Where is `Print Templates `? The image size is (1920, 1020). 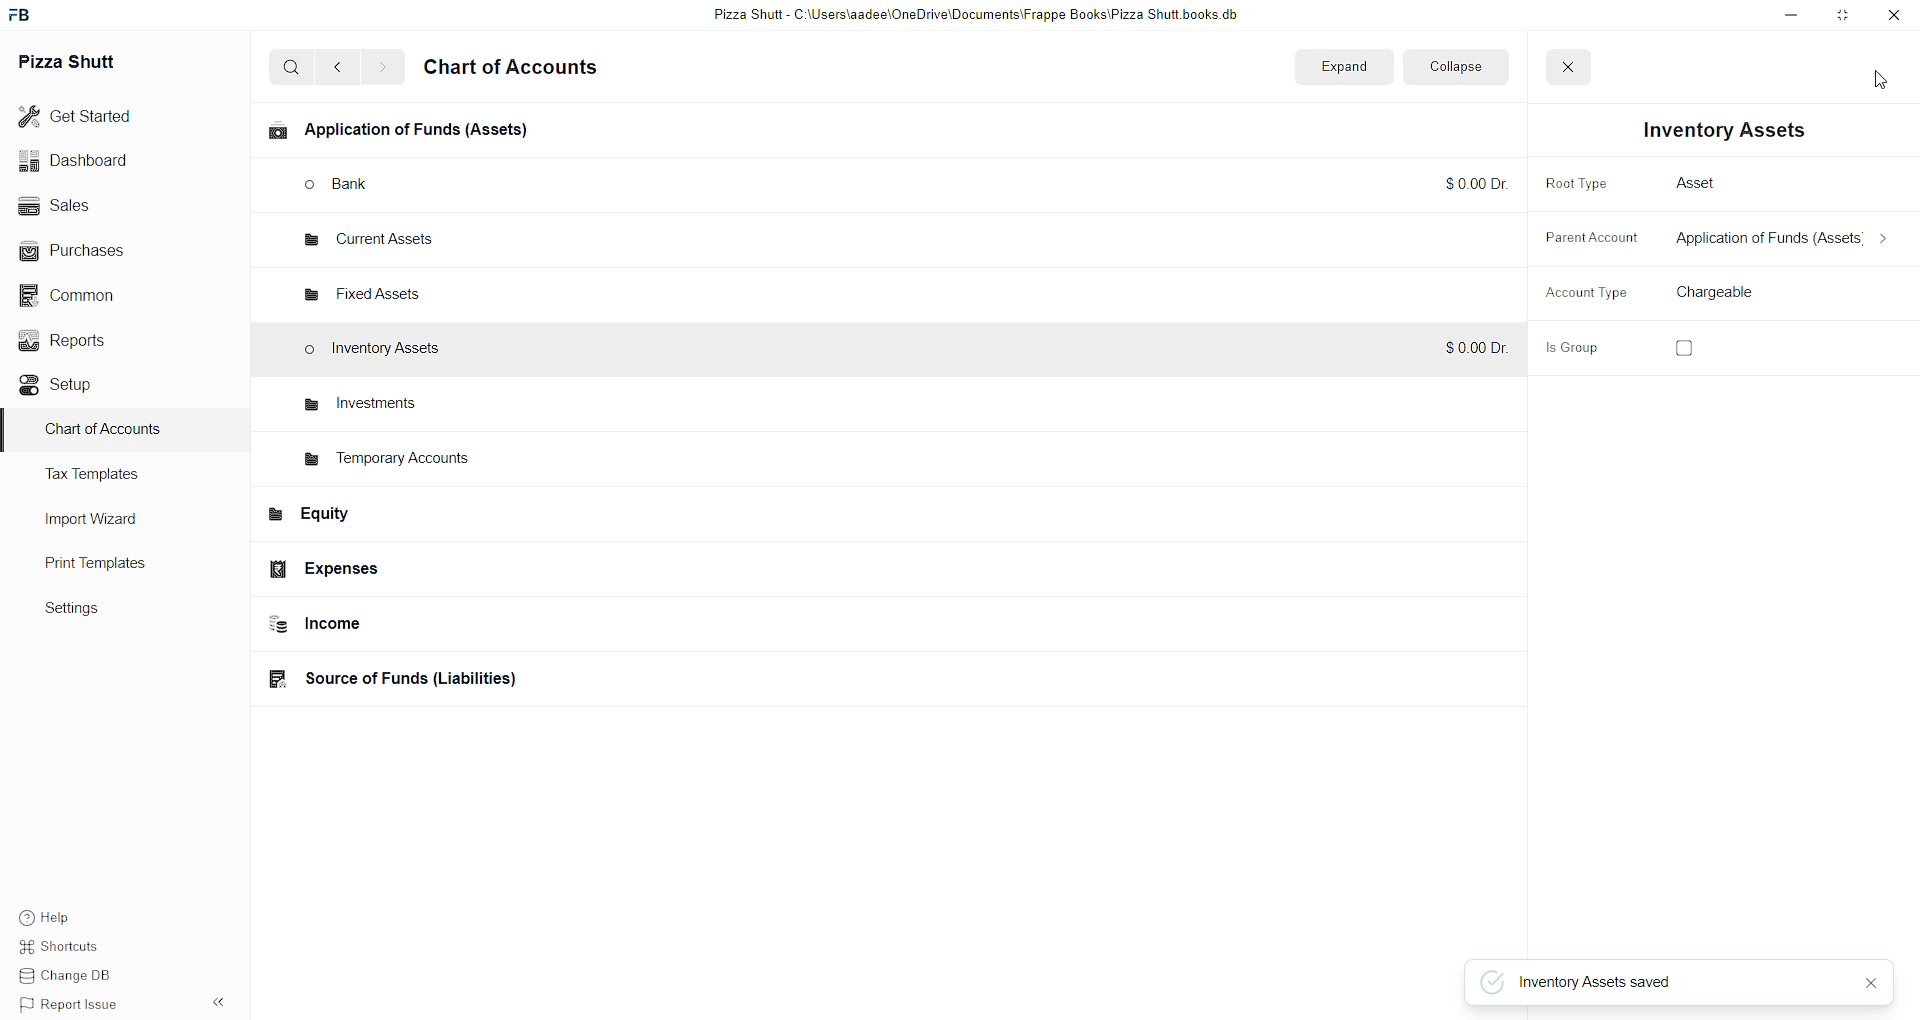
Print Templates  is located at coordinates (115, 565).